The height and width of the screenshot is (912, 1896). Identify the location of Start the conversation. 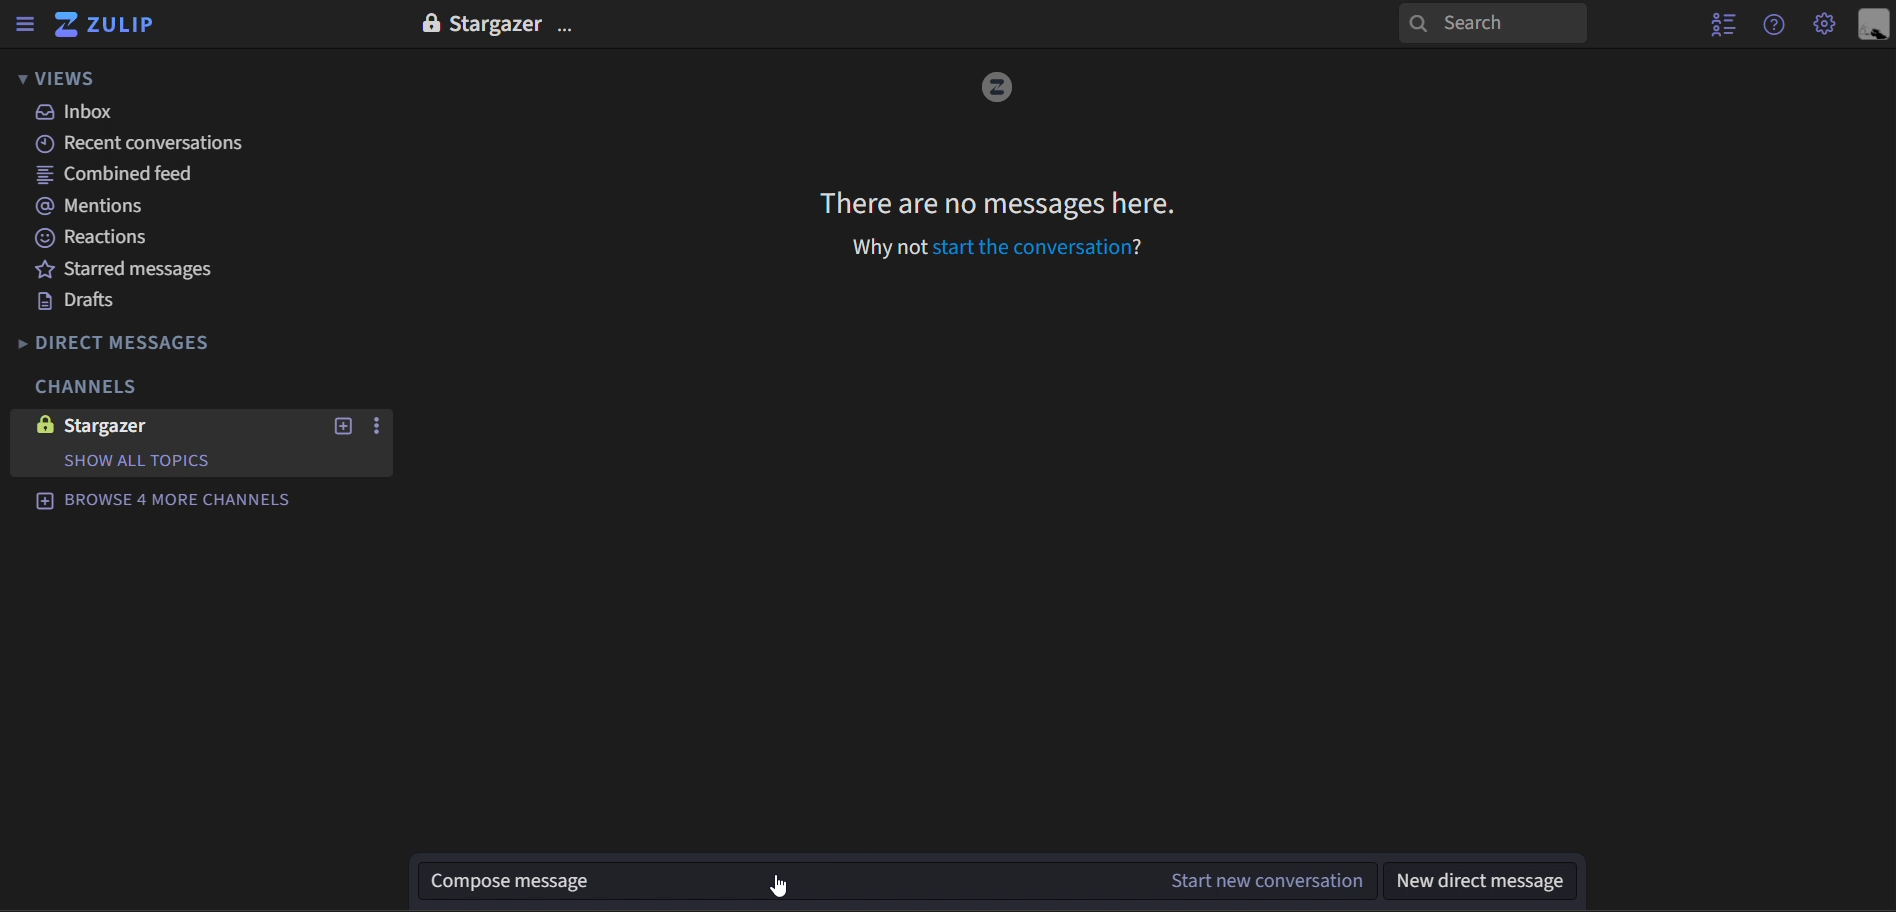
(1038, 248).